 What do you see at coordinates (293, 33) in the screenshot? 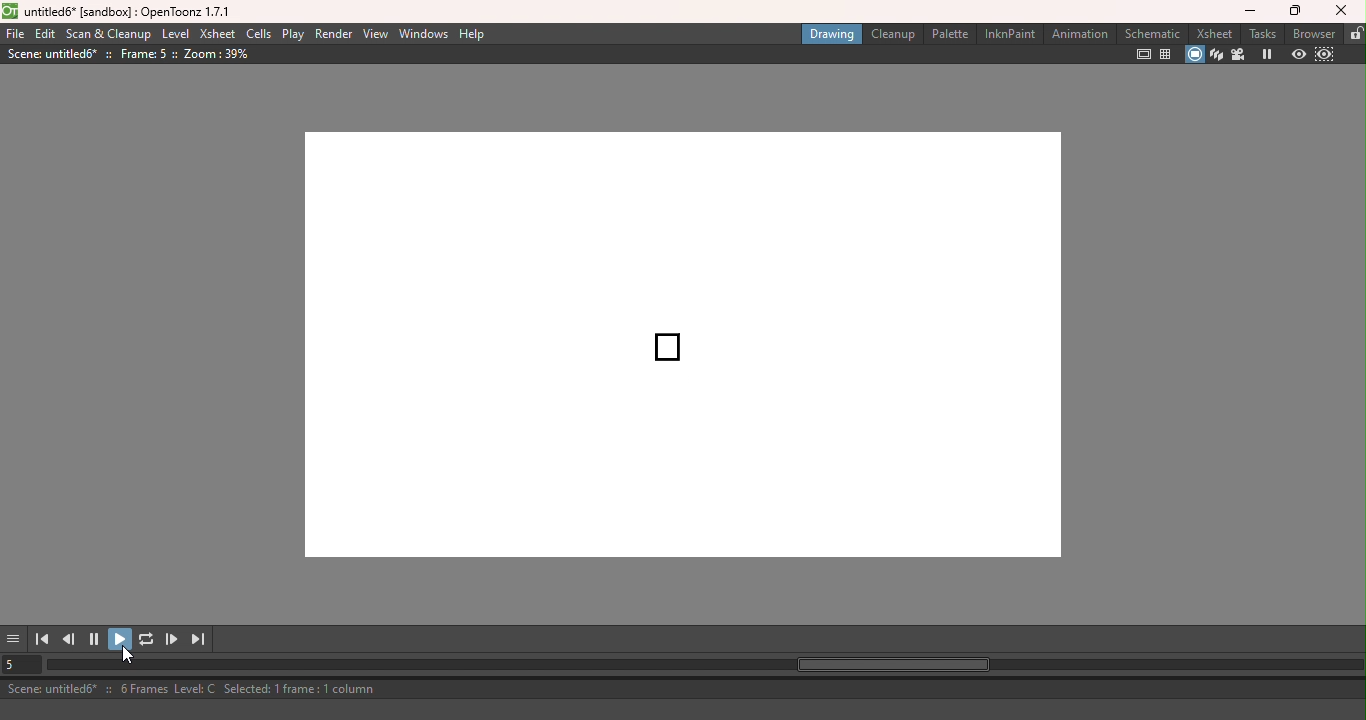
I see `Play` at bounding box center [293, 33].